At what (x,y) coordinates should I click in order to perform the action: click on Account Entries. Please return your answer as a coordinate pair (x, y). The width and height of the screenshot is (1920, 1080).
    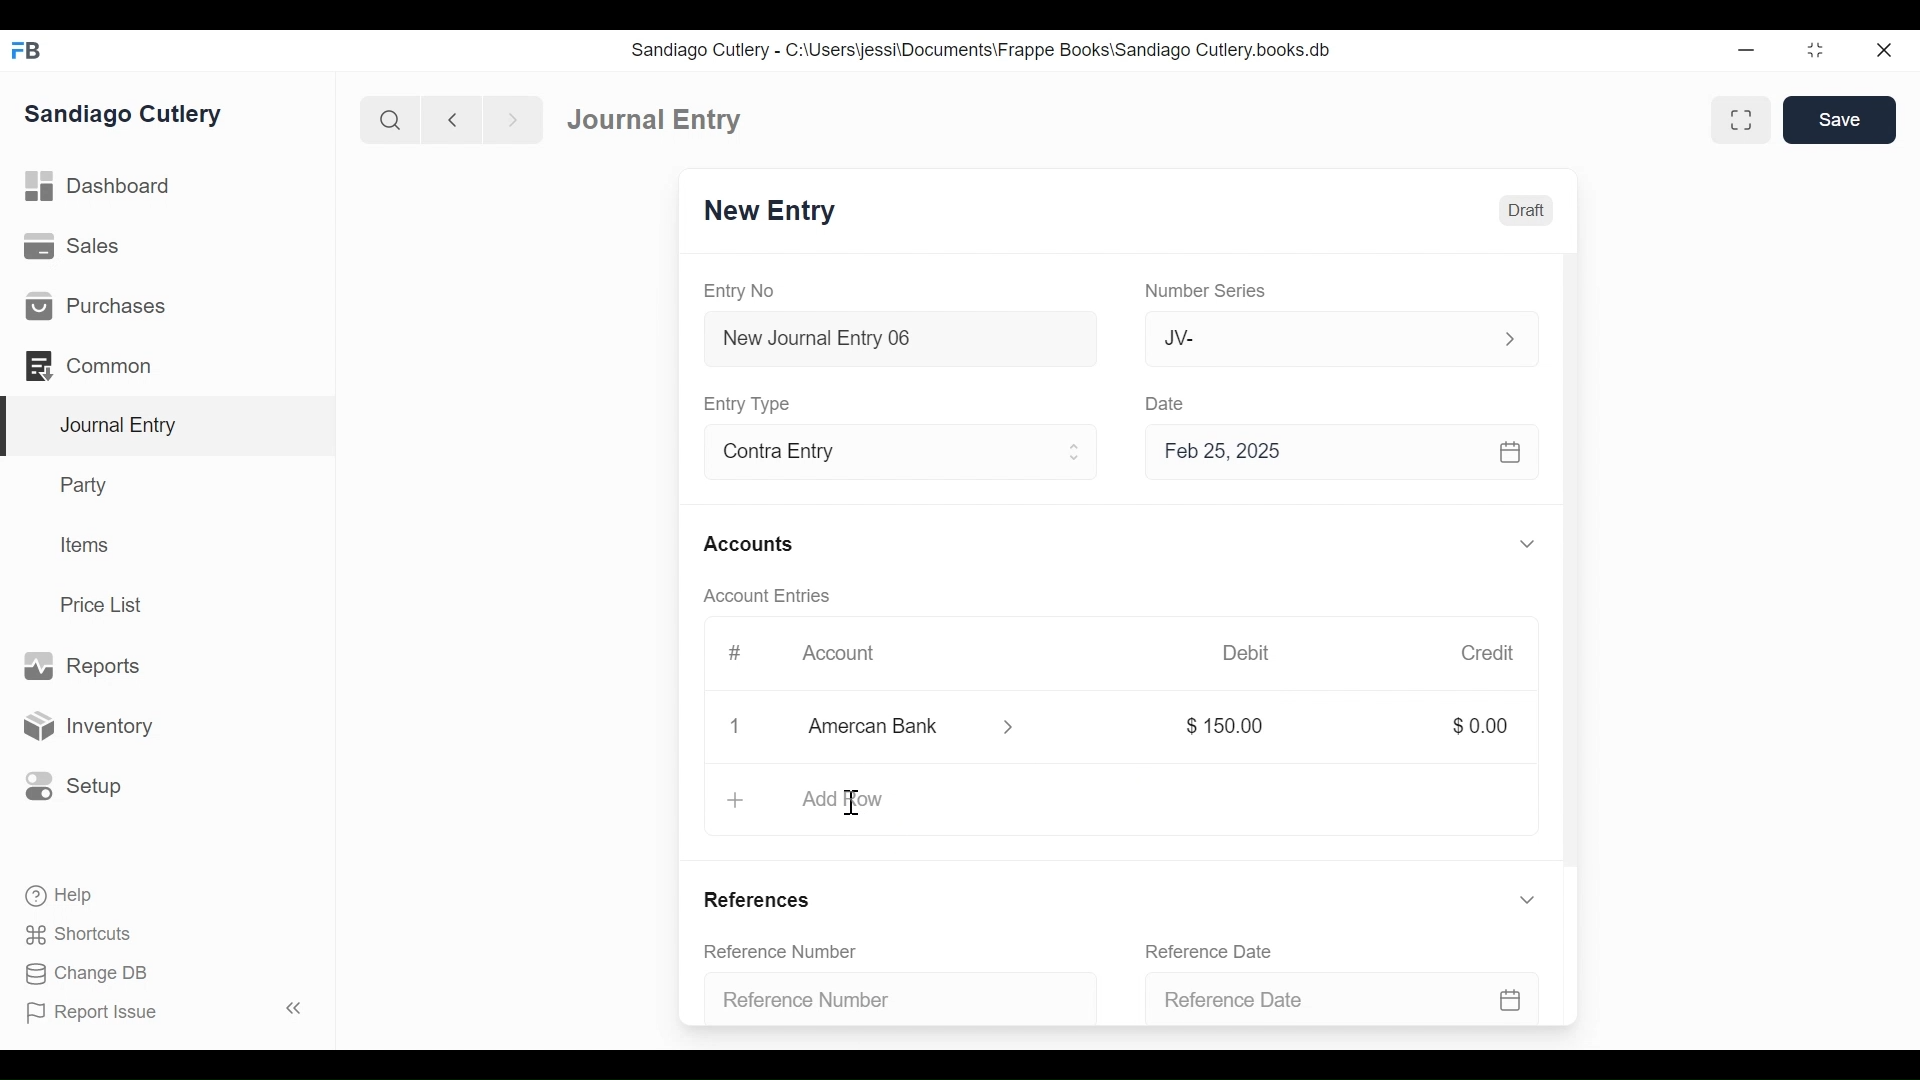
    Looking at the image, I should click on (772, 596).